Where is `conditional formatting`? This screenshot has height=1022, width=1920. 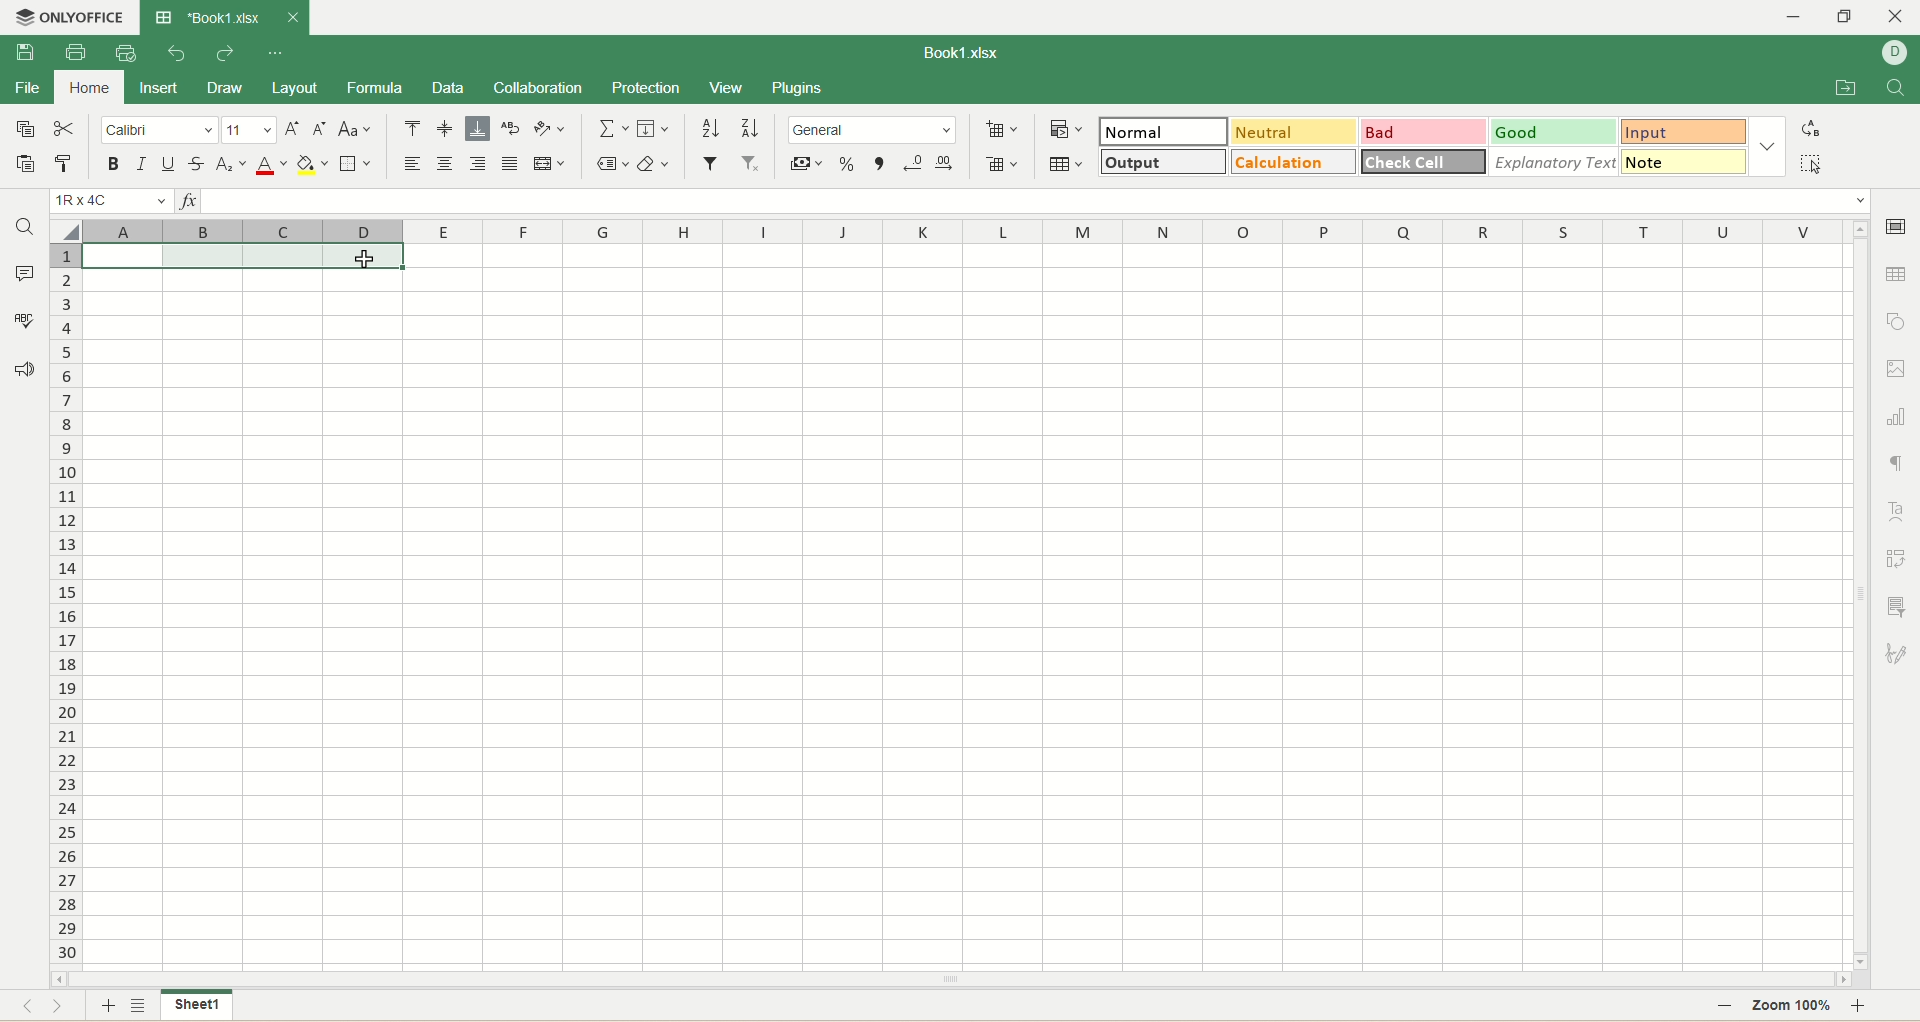
conditional formatting is located at coordinates (1064, 128).